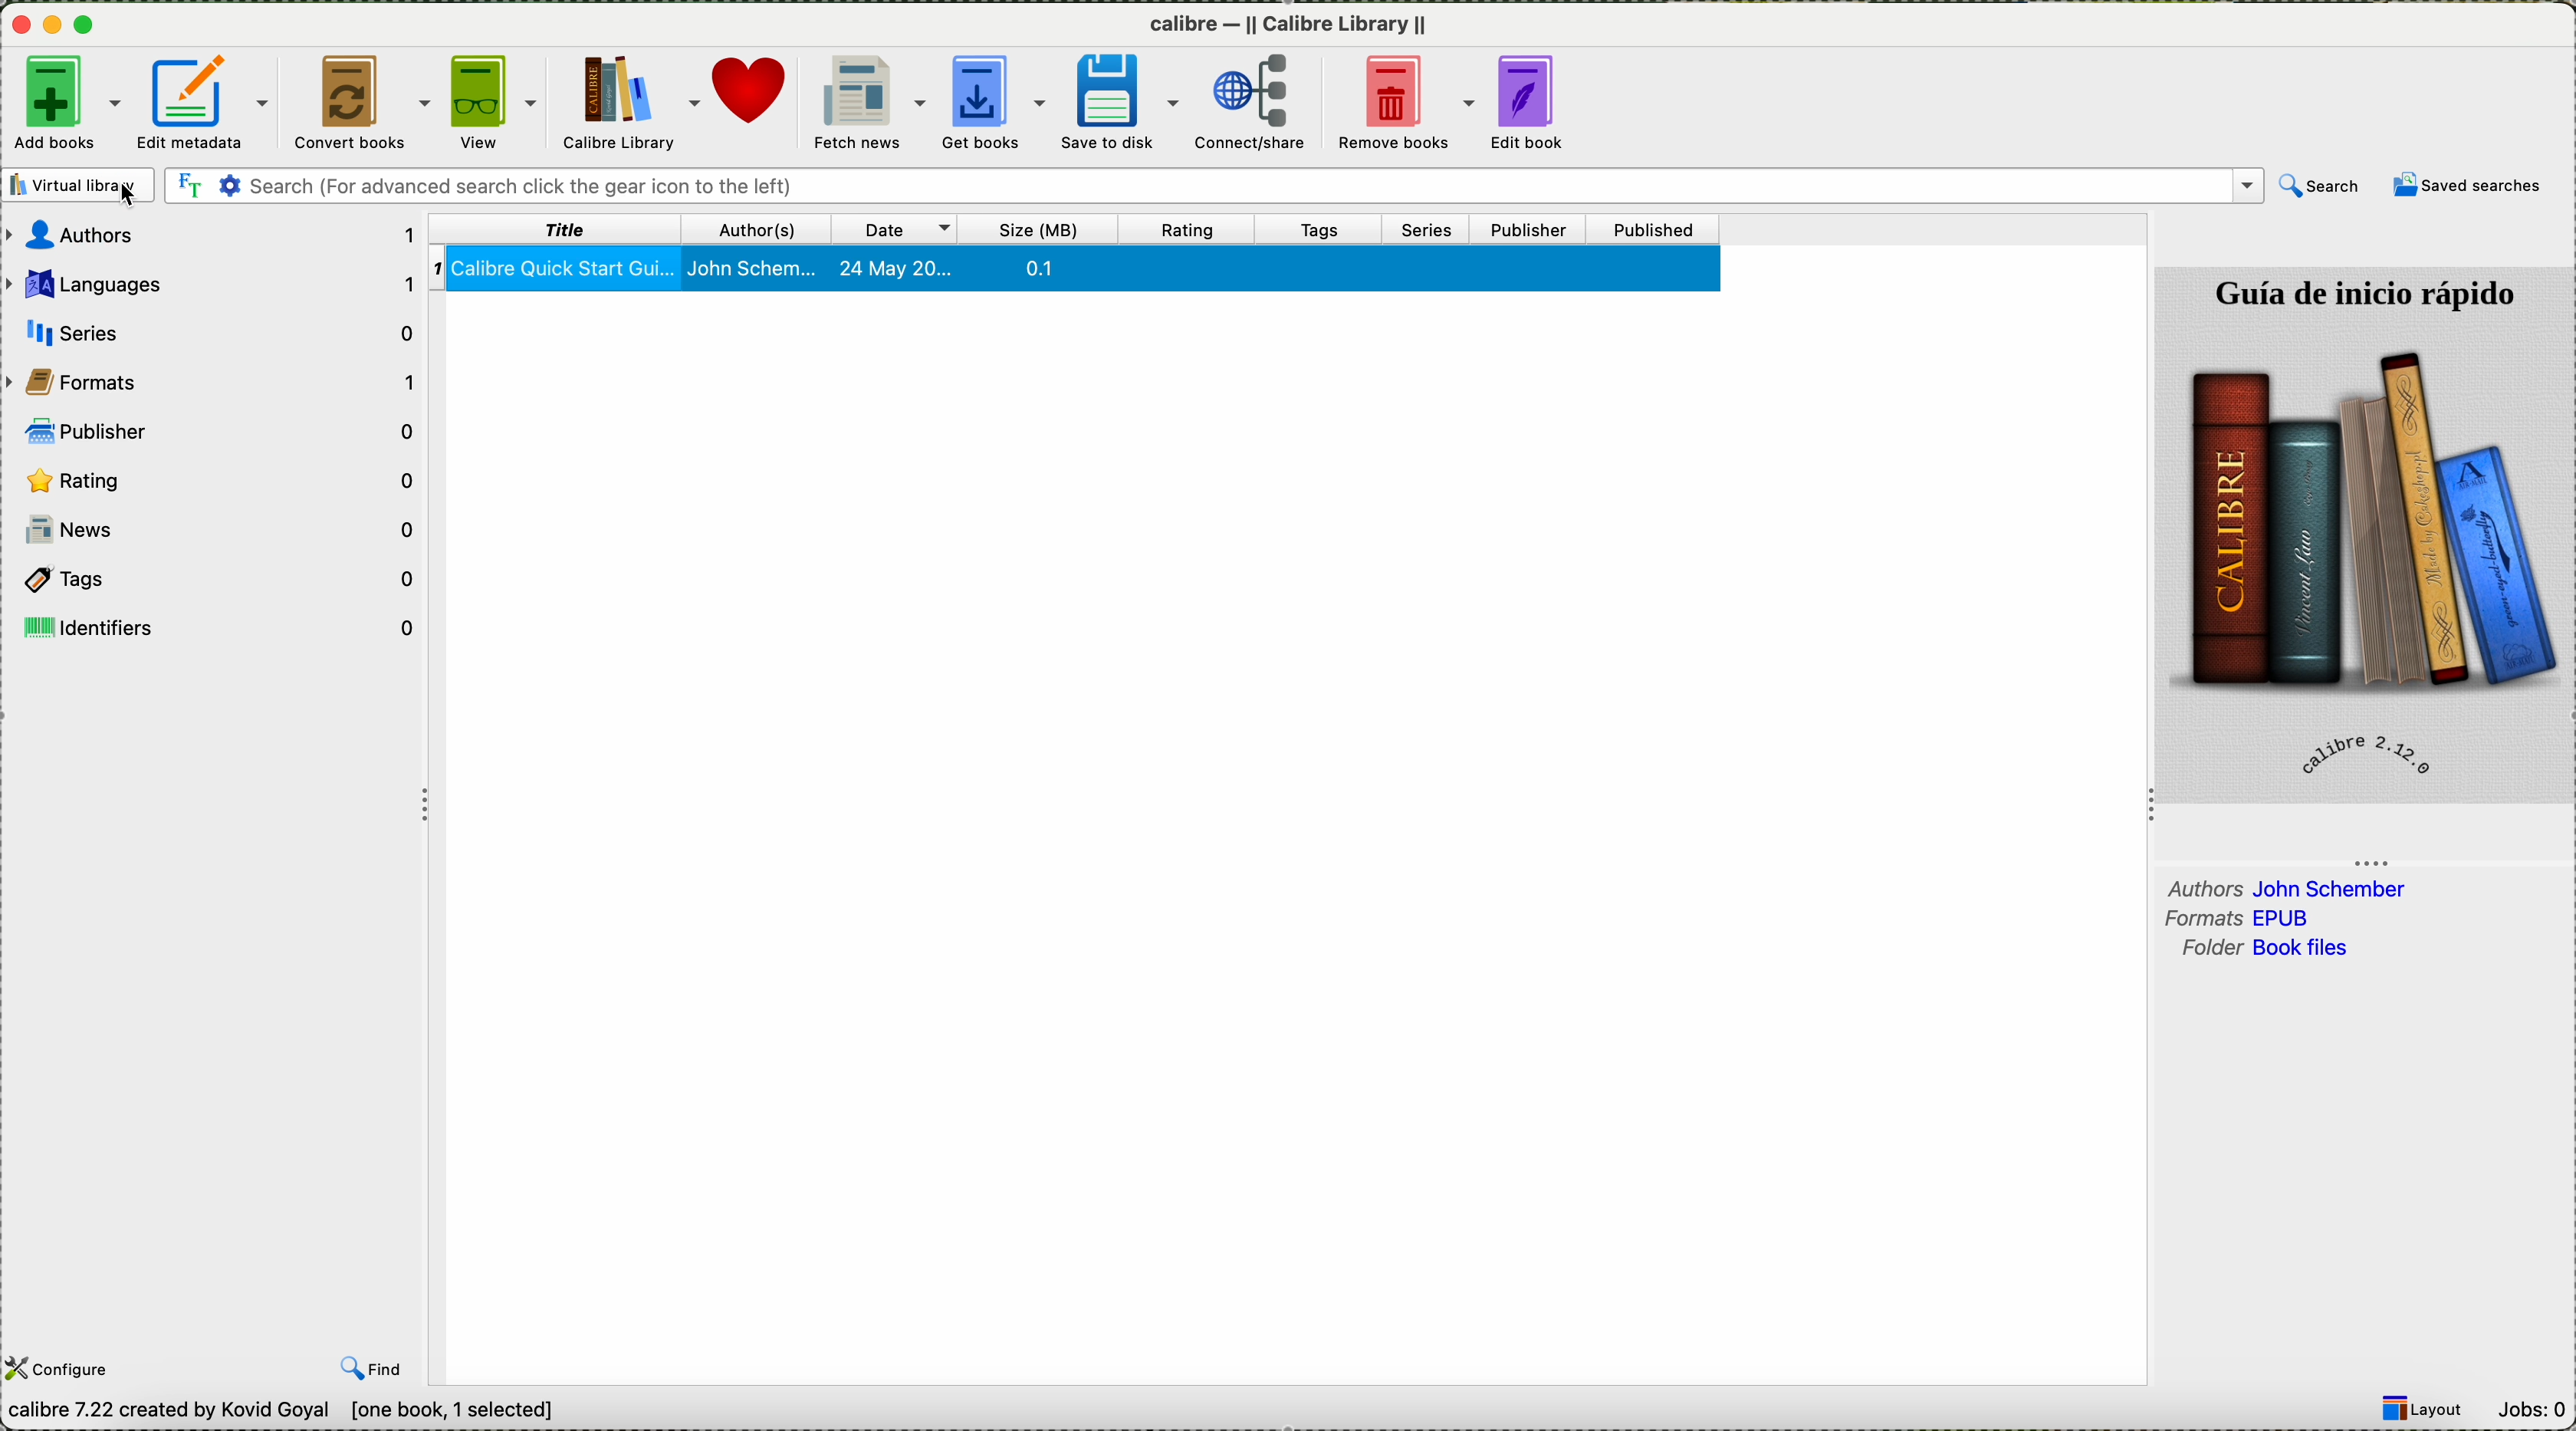 The width and height of the screenshot is (2576, 1431). I want to click on size, so click(1042, 228).